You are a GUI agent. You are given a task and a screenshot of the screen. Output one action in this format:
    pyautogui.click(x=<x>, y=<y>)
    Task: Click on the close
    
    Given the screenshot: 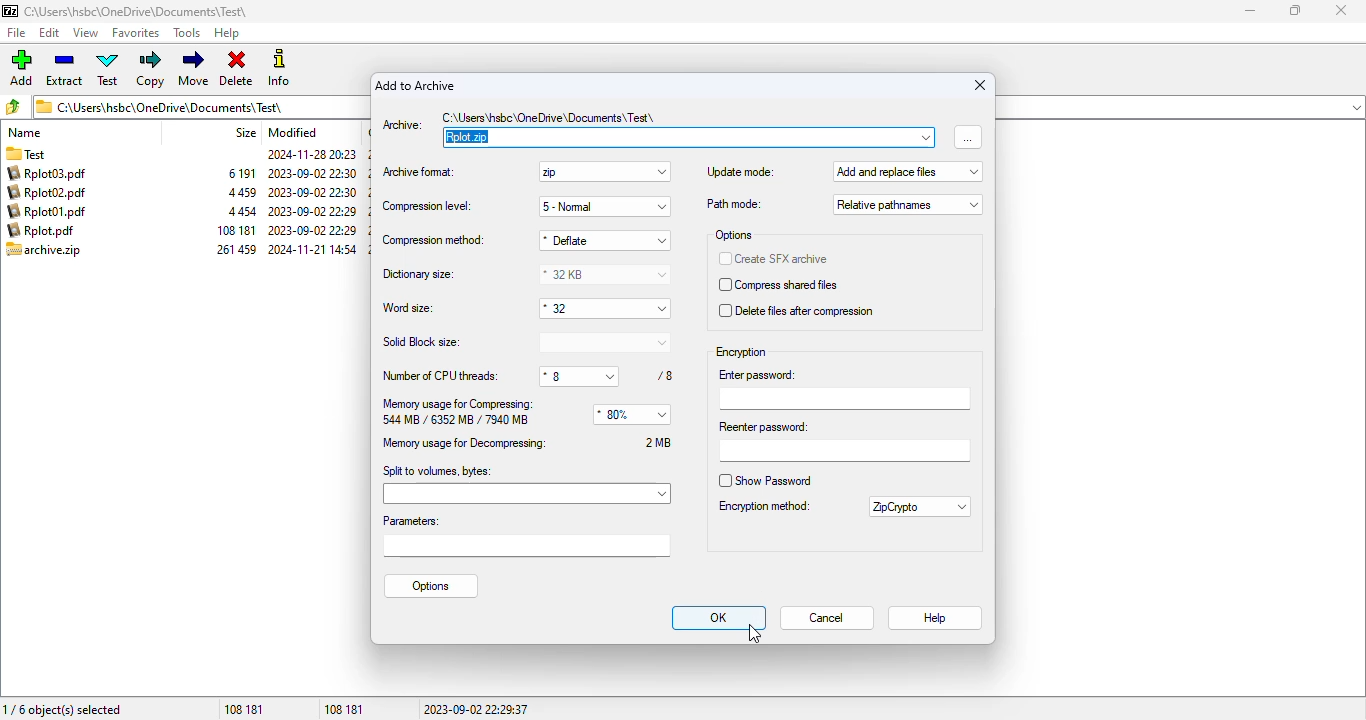 What is the action you would take?
    pyautogui.click(x=1343, y=11)
    